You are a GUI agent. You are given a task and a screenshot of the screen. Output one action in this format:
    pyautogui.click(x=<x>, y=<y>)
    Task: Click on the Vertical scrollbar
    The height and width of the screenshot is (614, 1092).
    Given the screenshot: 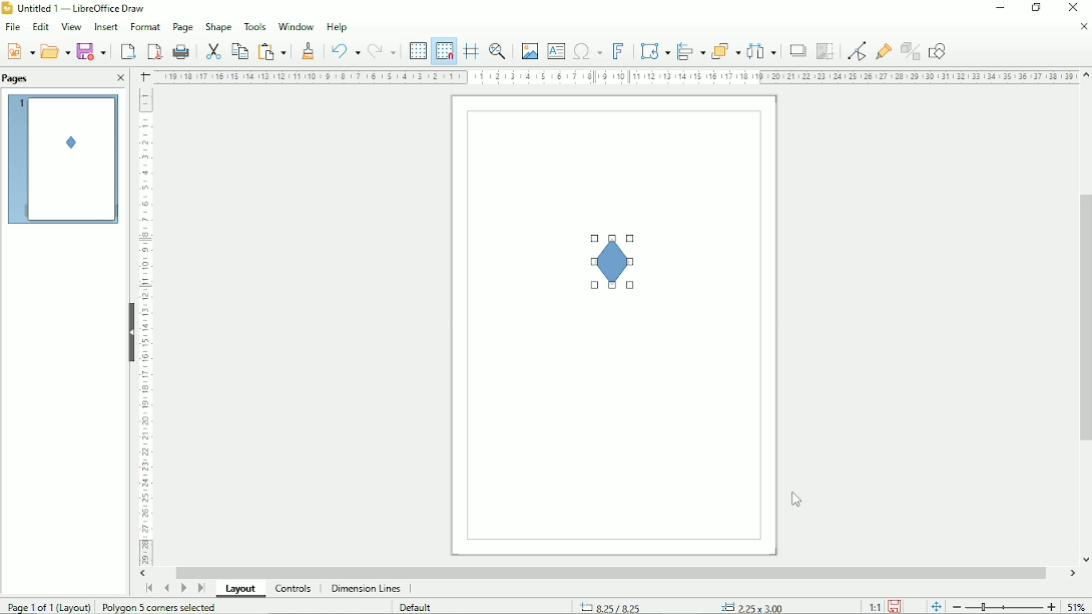 What is the action you would take?
    pyautogui.click(x=1082, y=321)
    